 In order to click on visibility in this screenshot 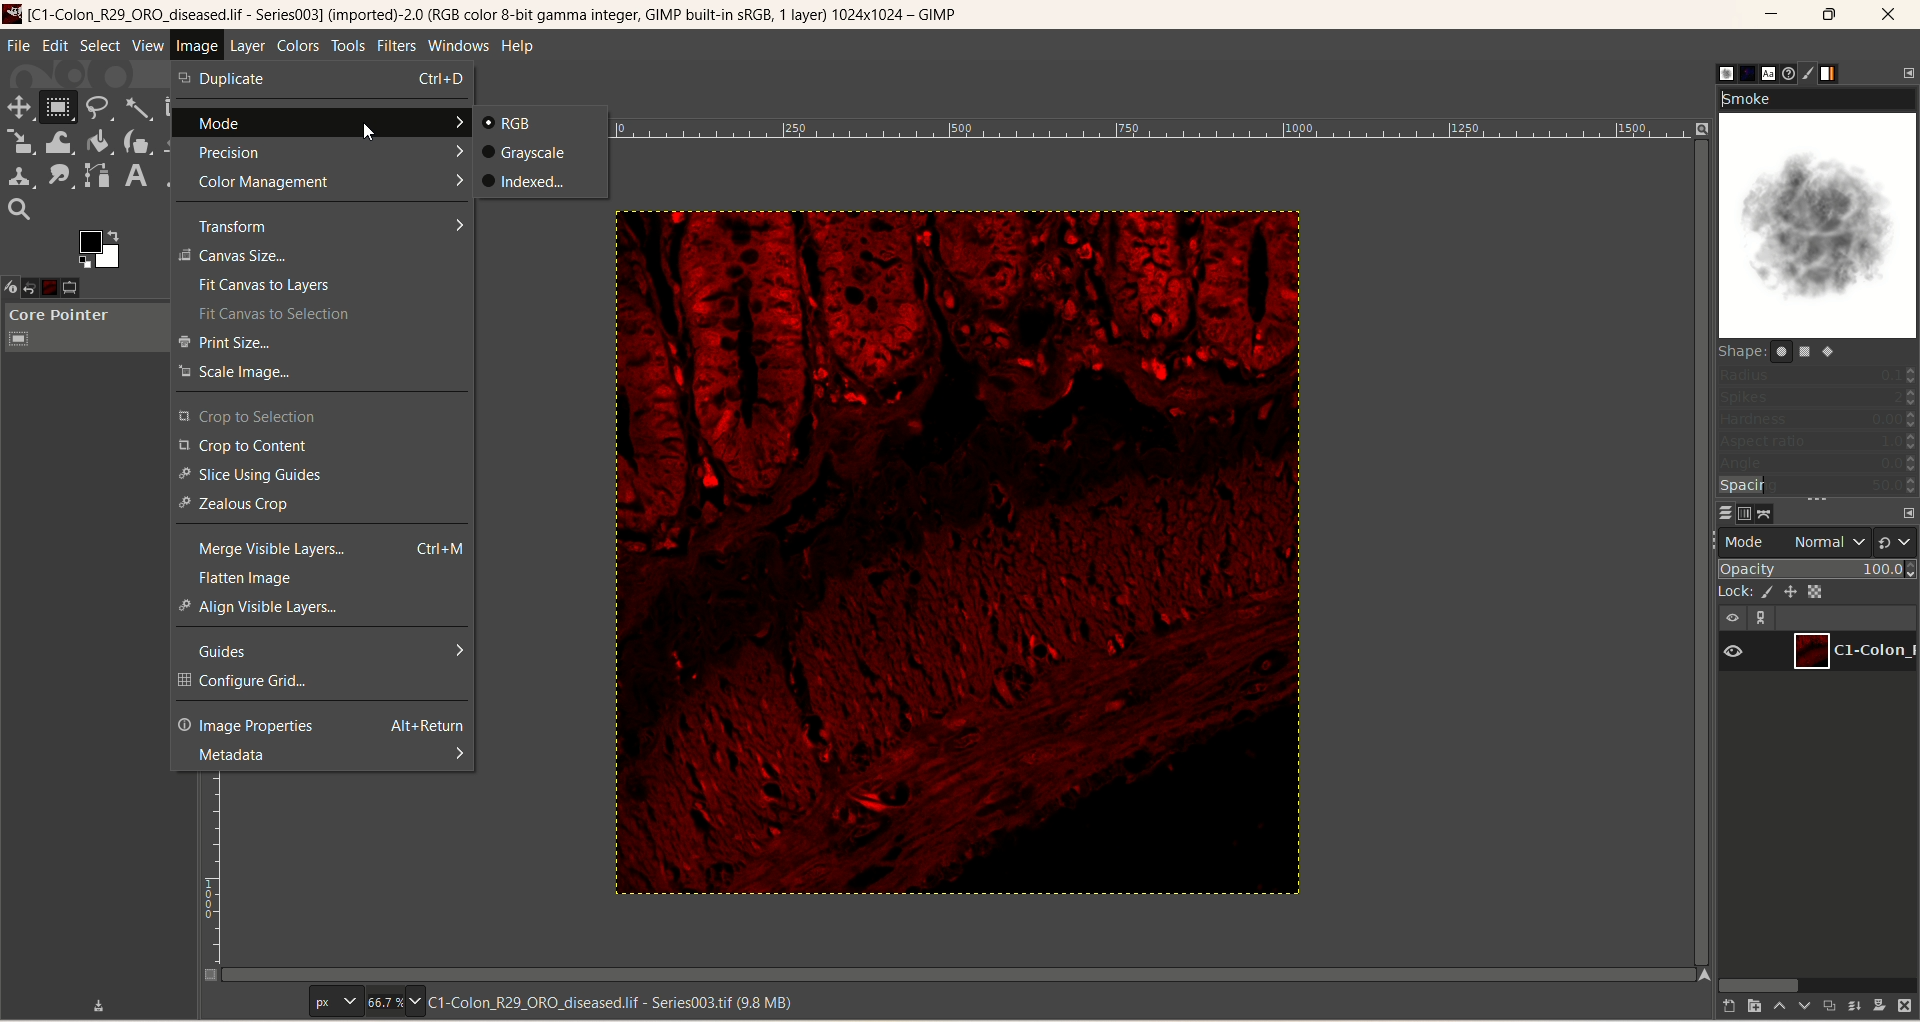, I will do `click(1735, 653)`.